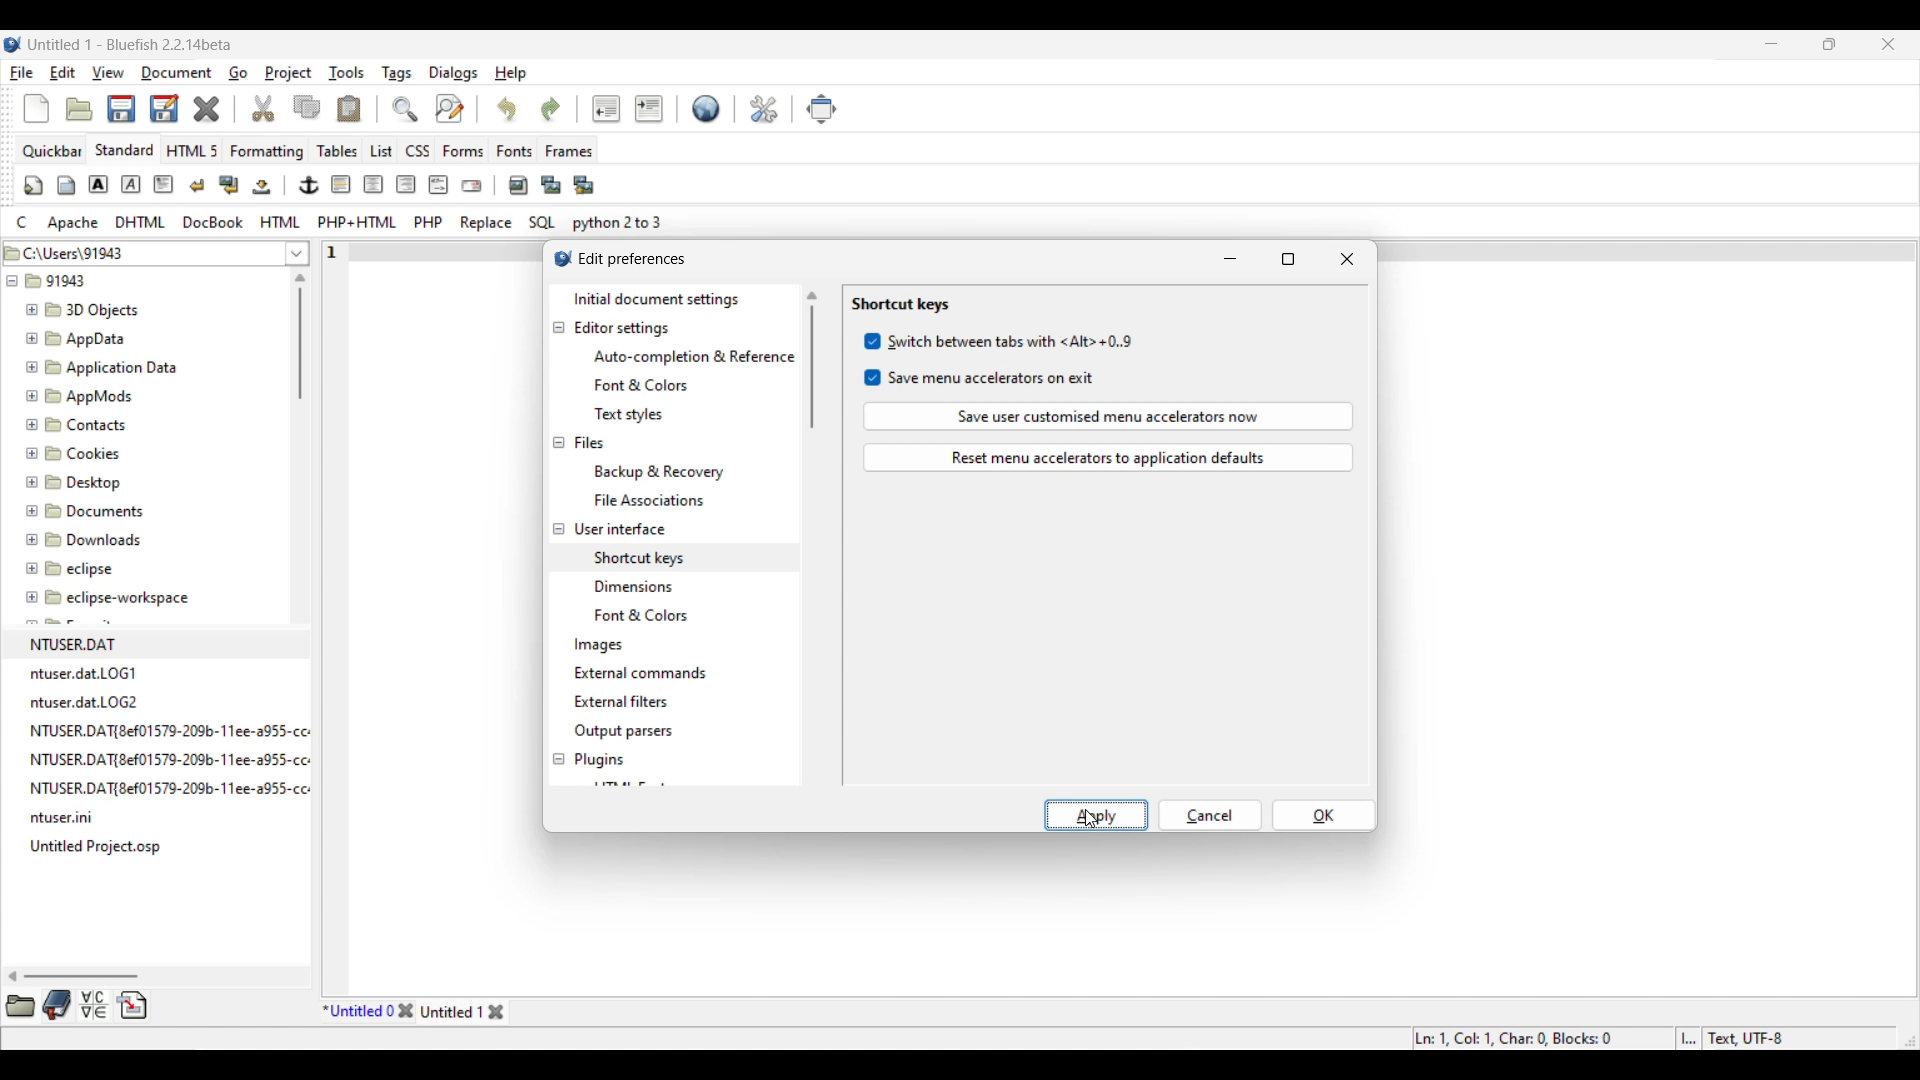  I want to click on 3D Objects, so click(85, 310).